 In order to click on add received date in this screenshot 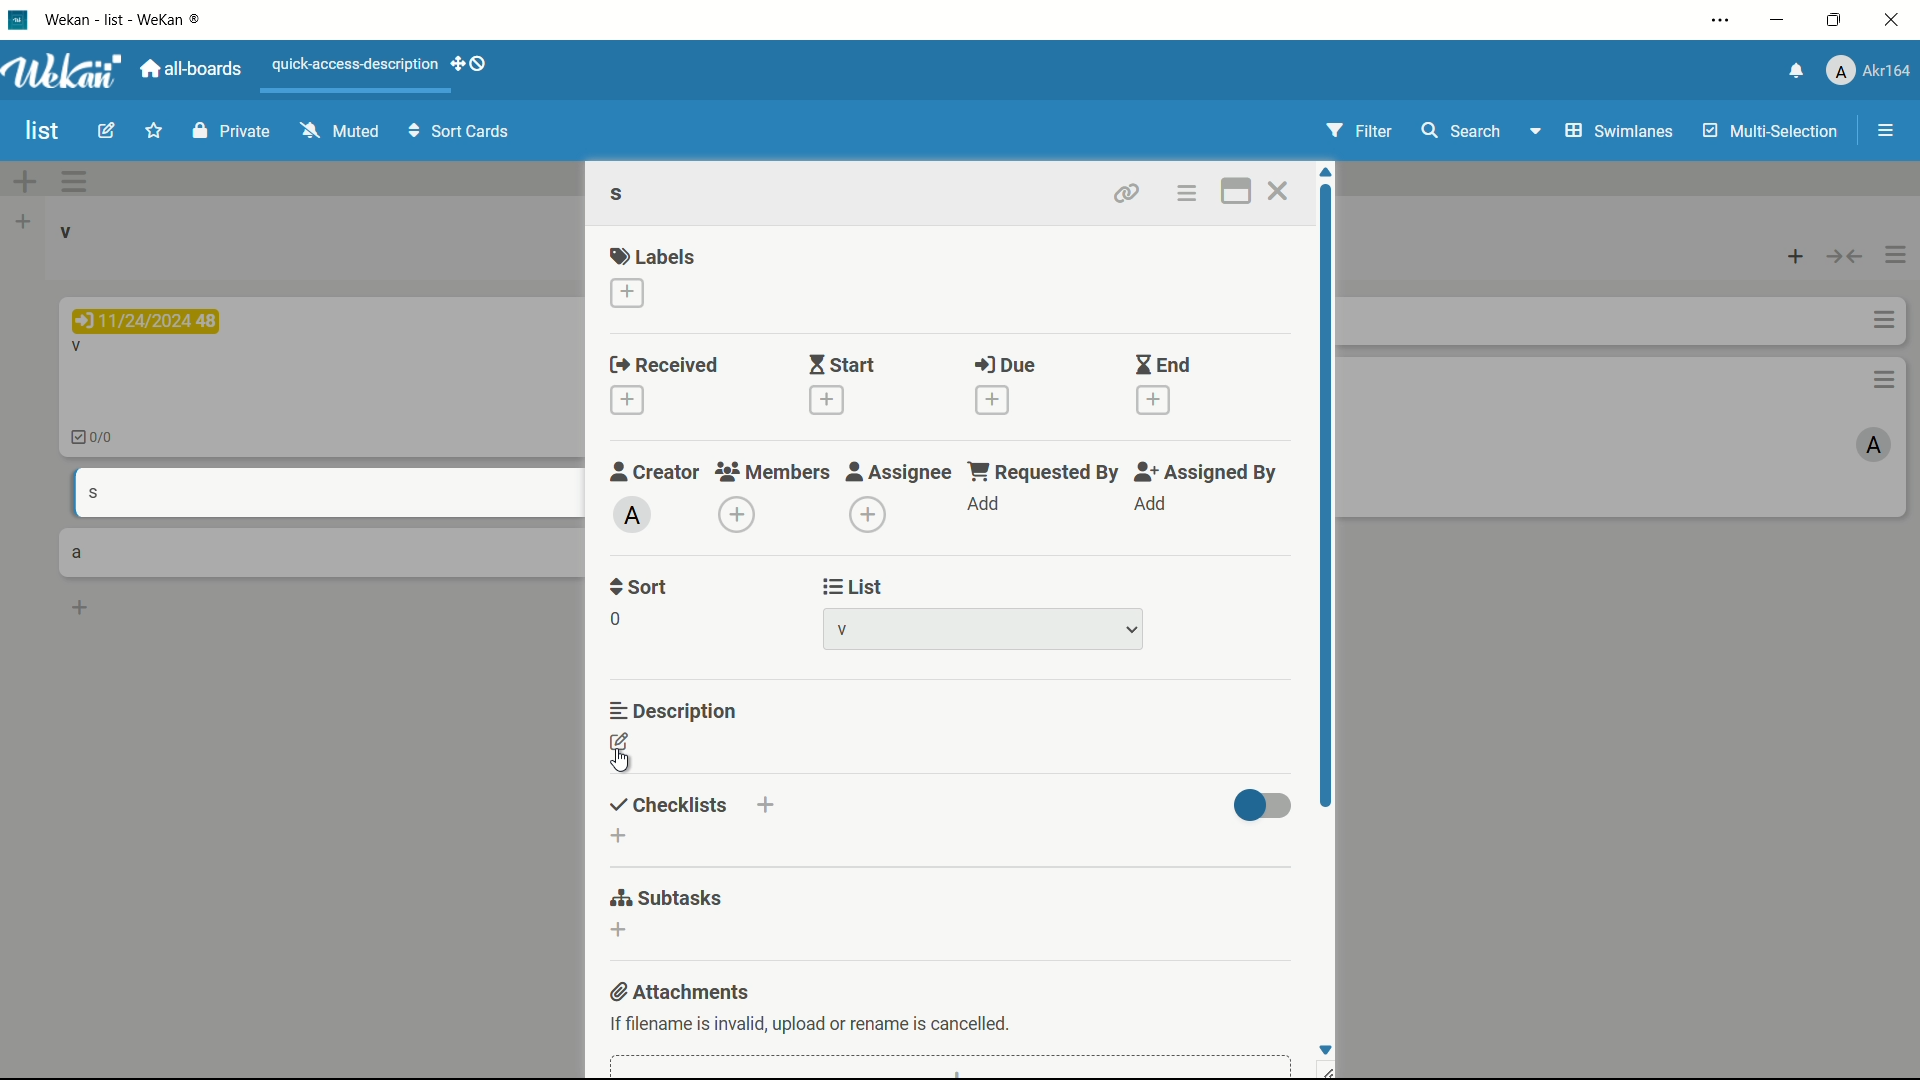, I will do `click(627, 399)`.